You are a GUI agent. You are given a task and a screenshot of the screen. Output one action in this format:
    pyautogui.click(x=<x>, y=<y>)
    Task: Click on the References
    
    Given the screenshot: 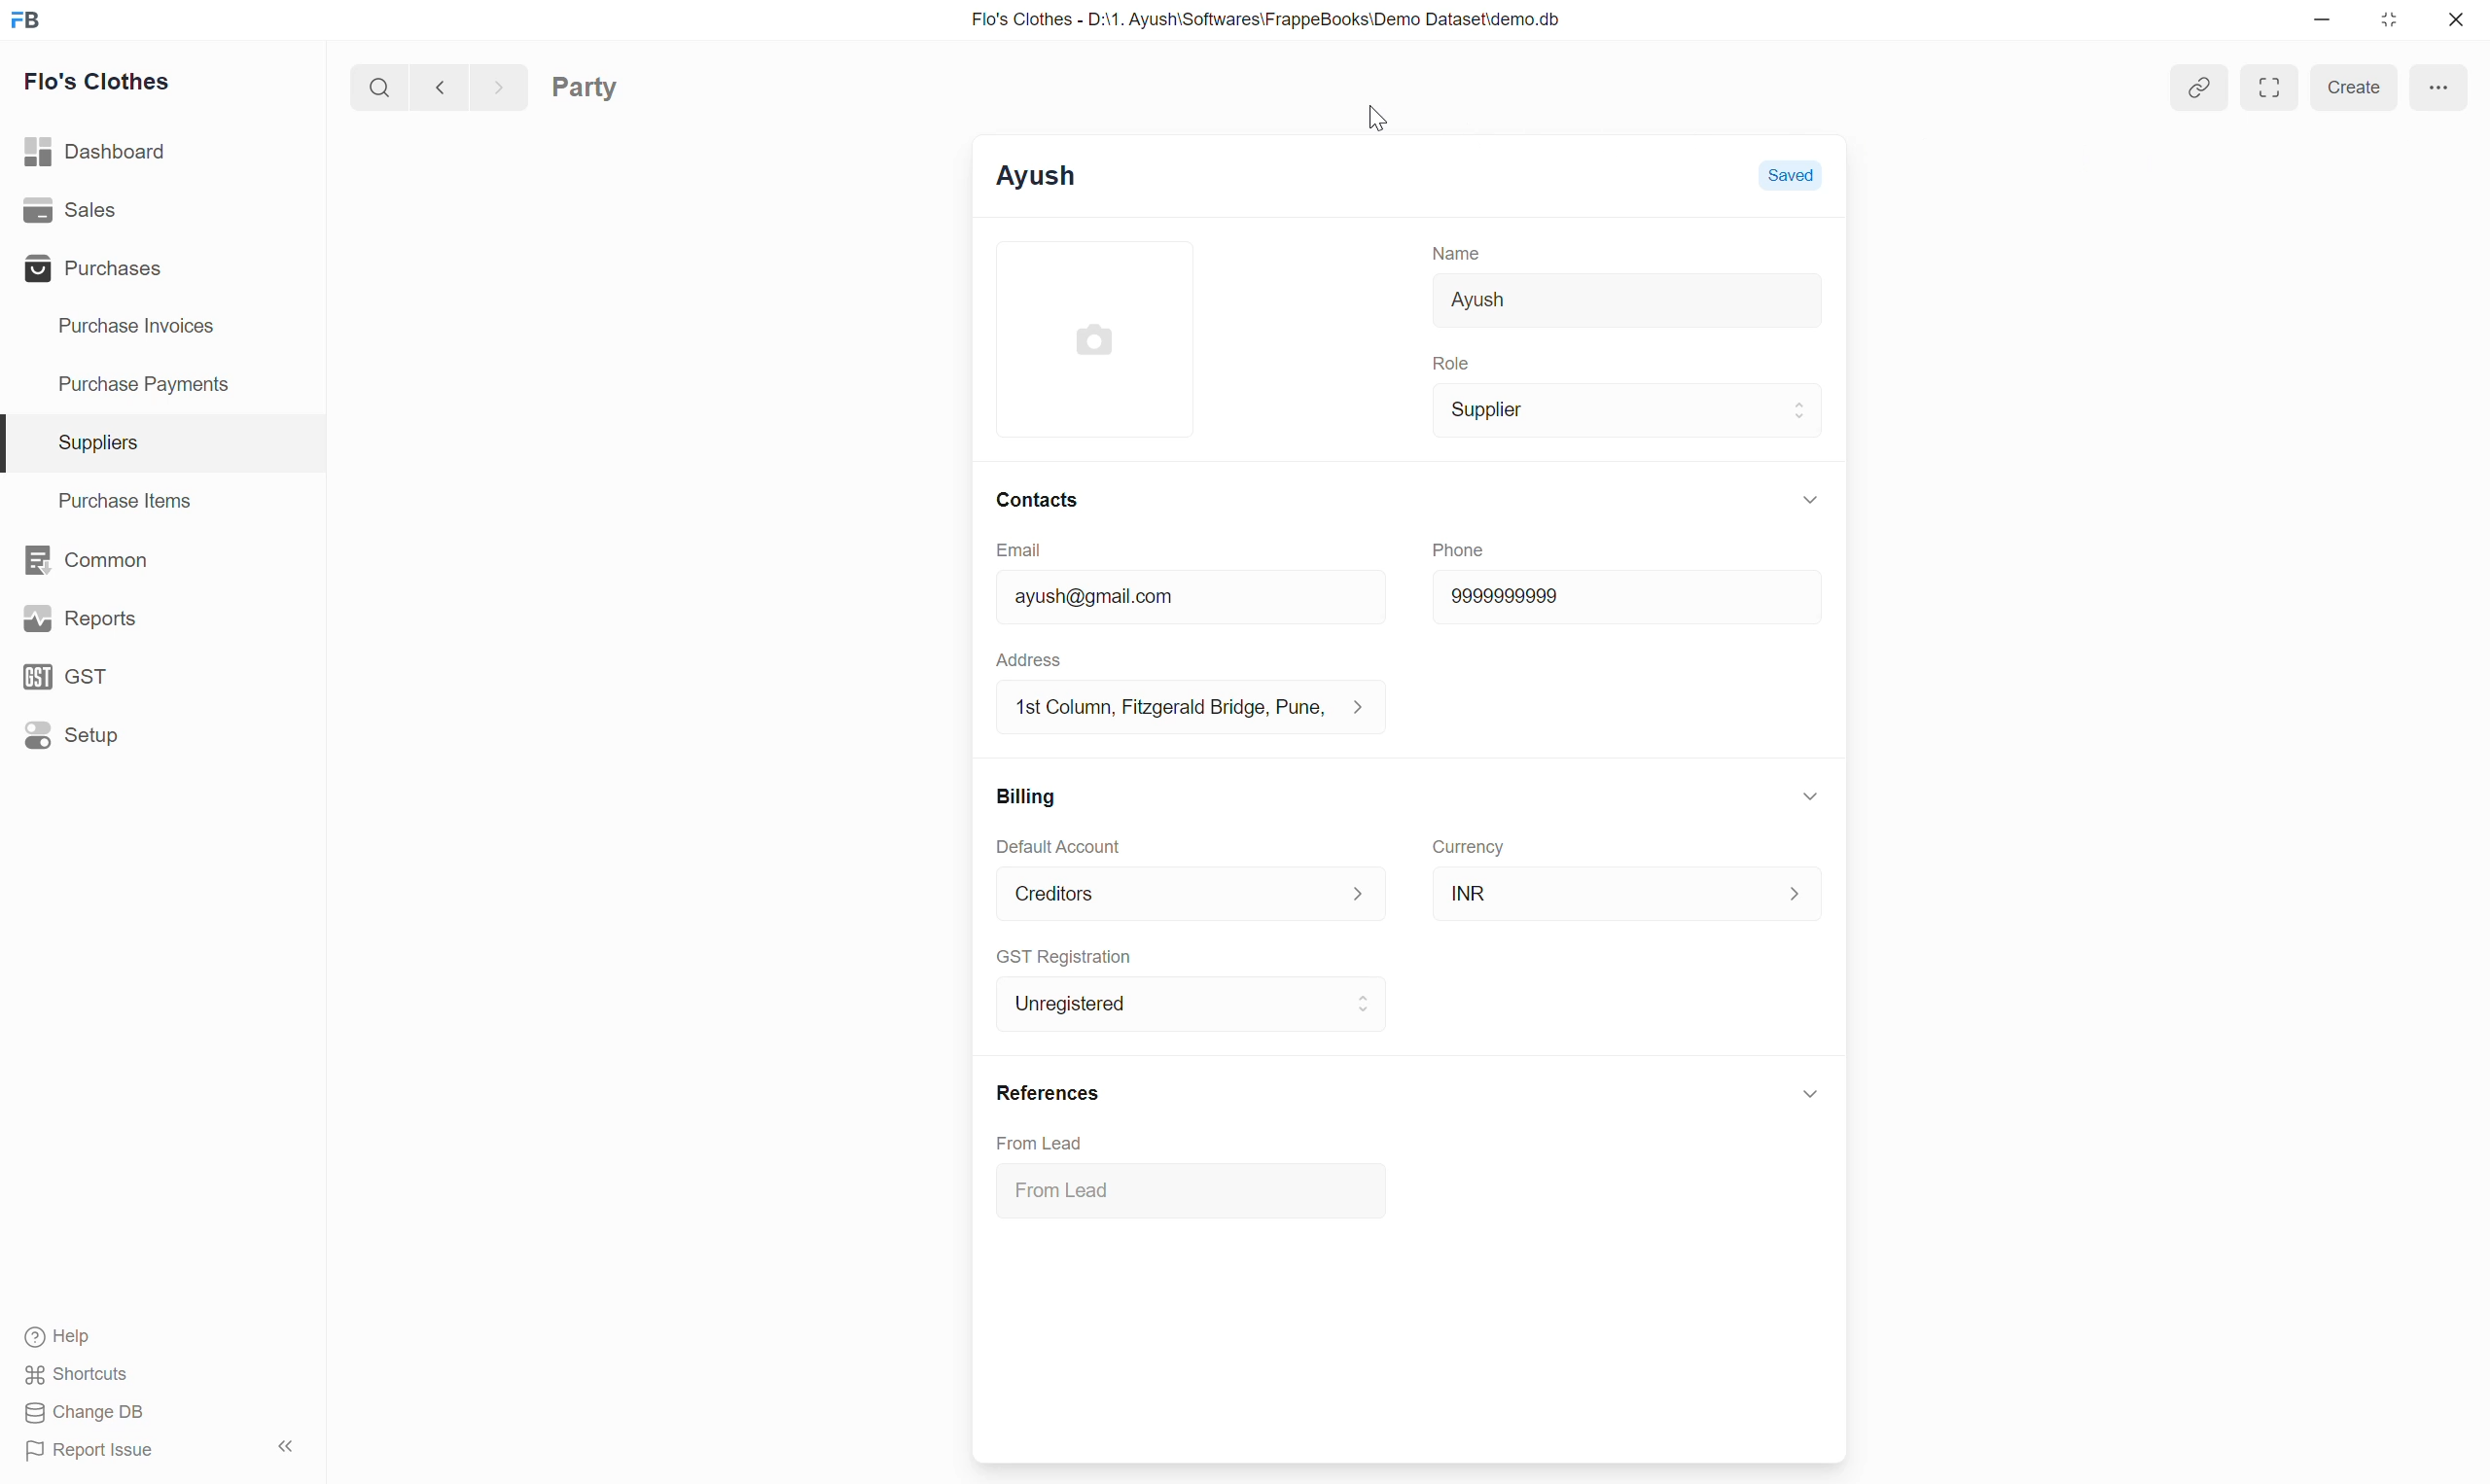 What is the action you would take?
    pyautogui.click(x=1050, y=1093)
    